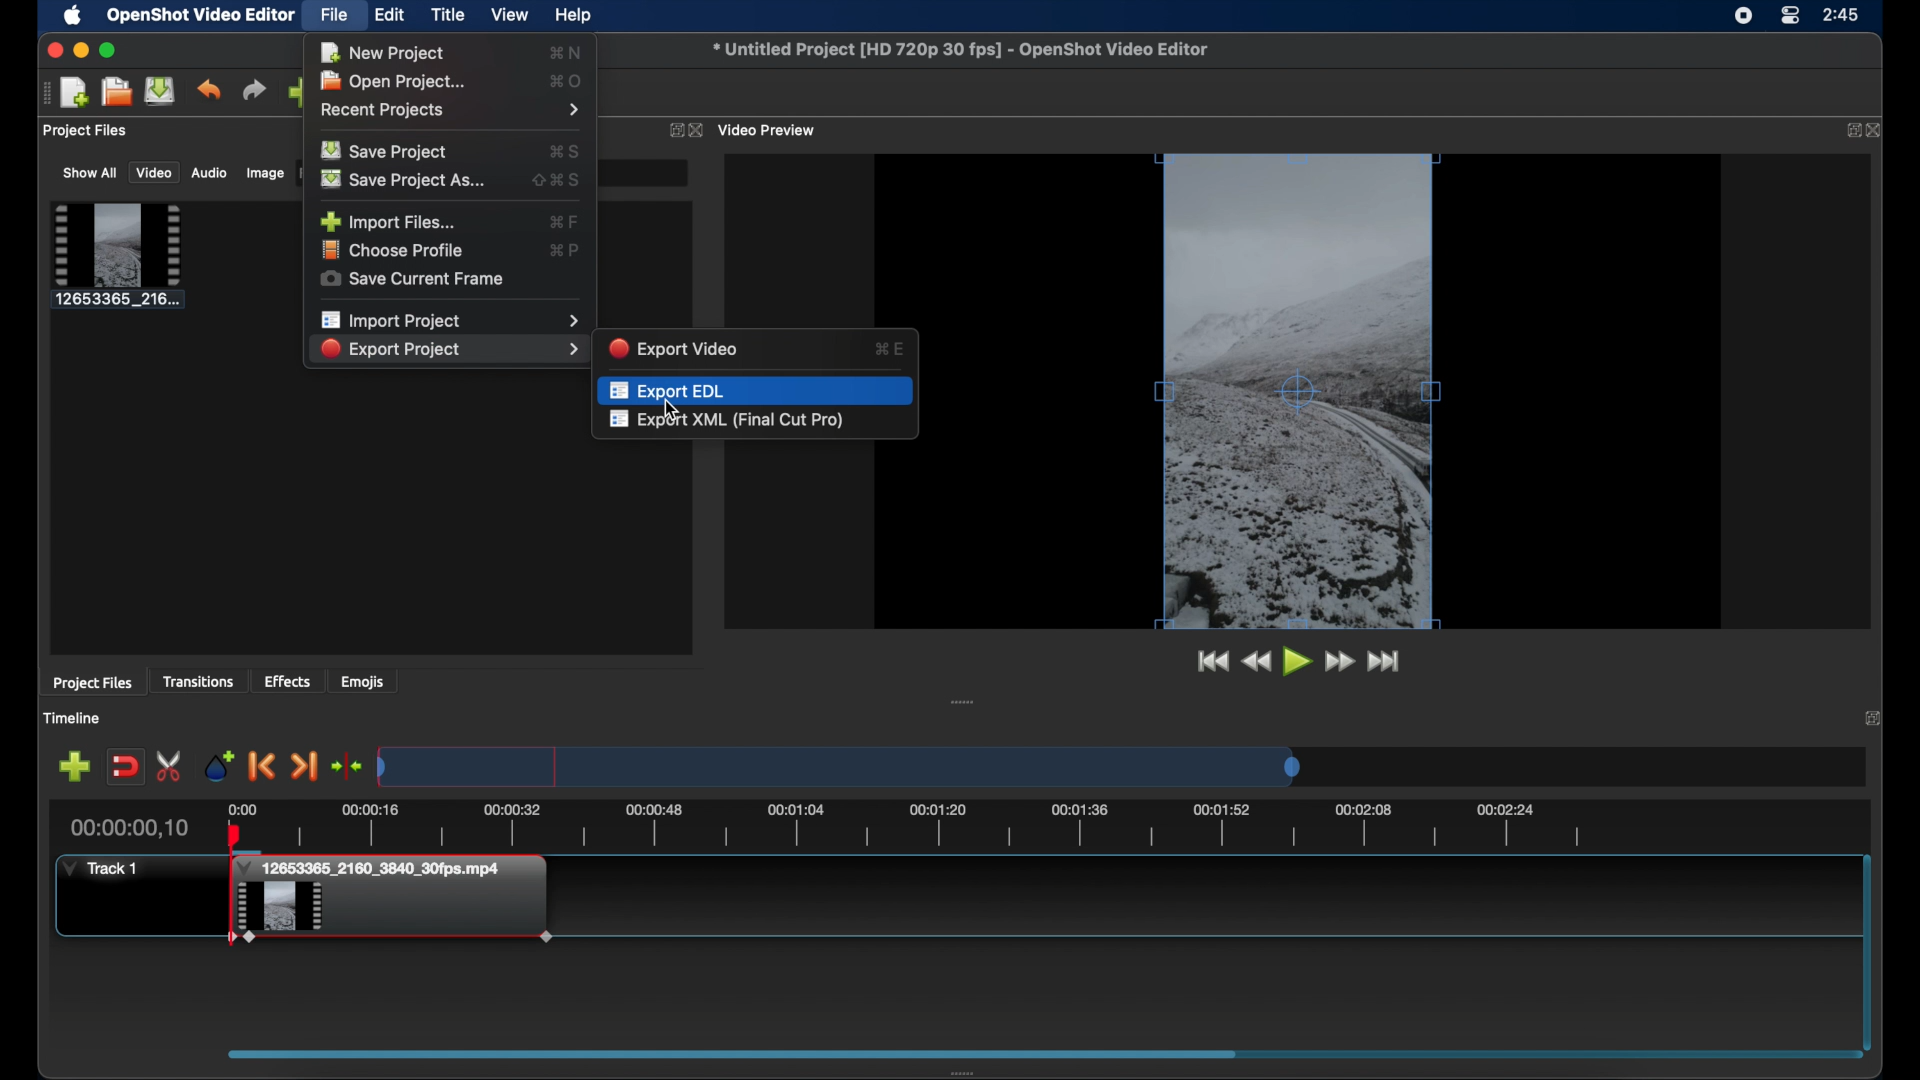 The width and height of the screenshot is (1920, 1080). What do you see at coordinates (306, 767) in the screenshot?
I see `next marker` at bounding box center [306, 767].